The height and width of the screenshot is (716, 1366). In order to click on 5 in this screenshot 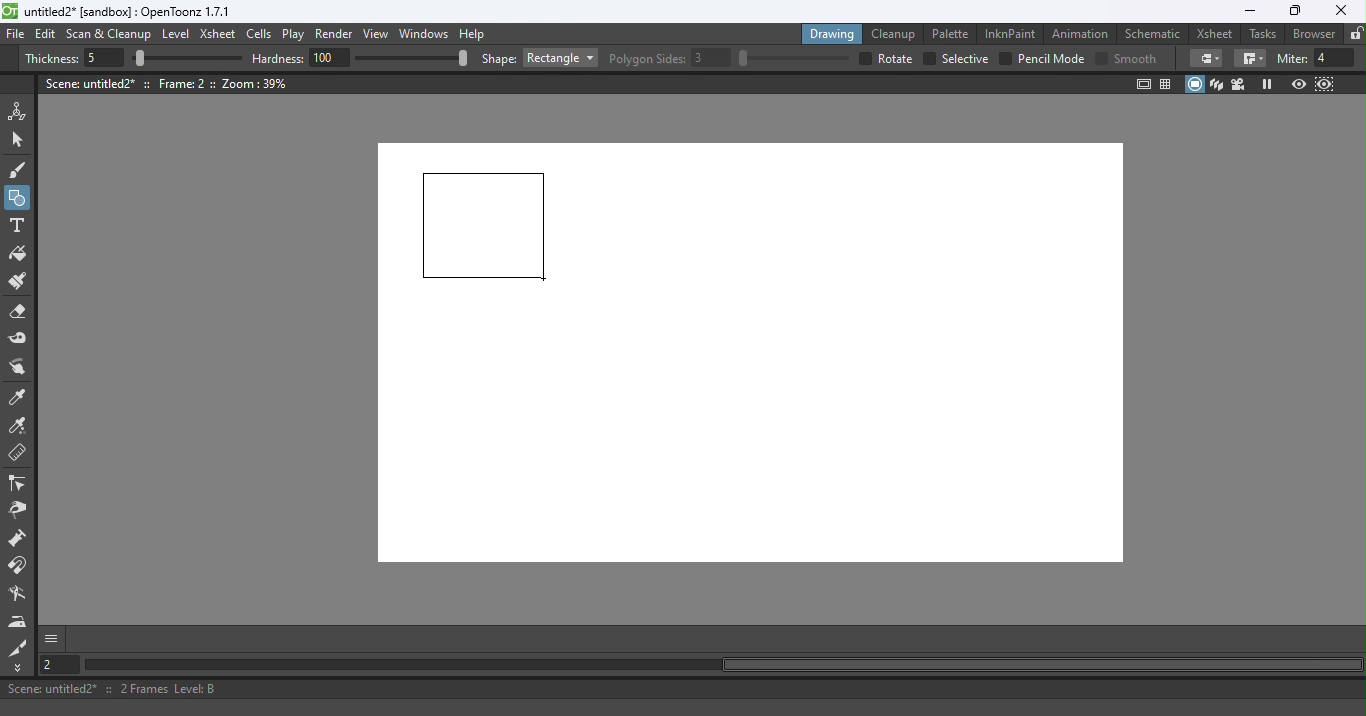, I will do `click(101, 59)`.